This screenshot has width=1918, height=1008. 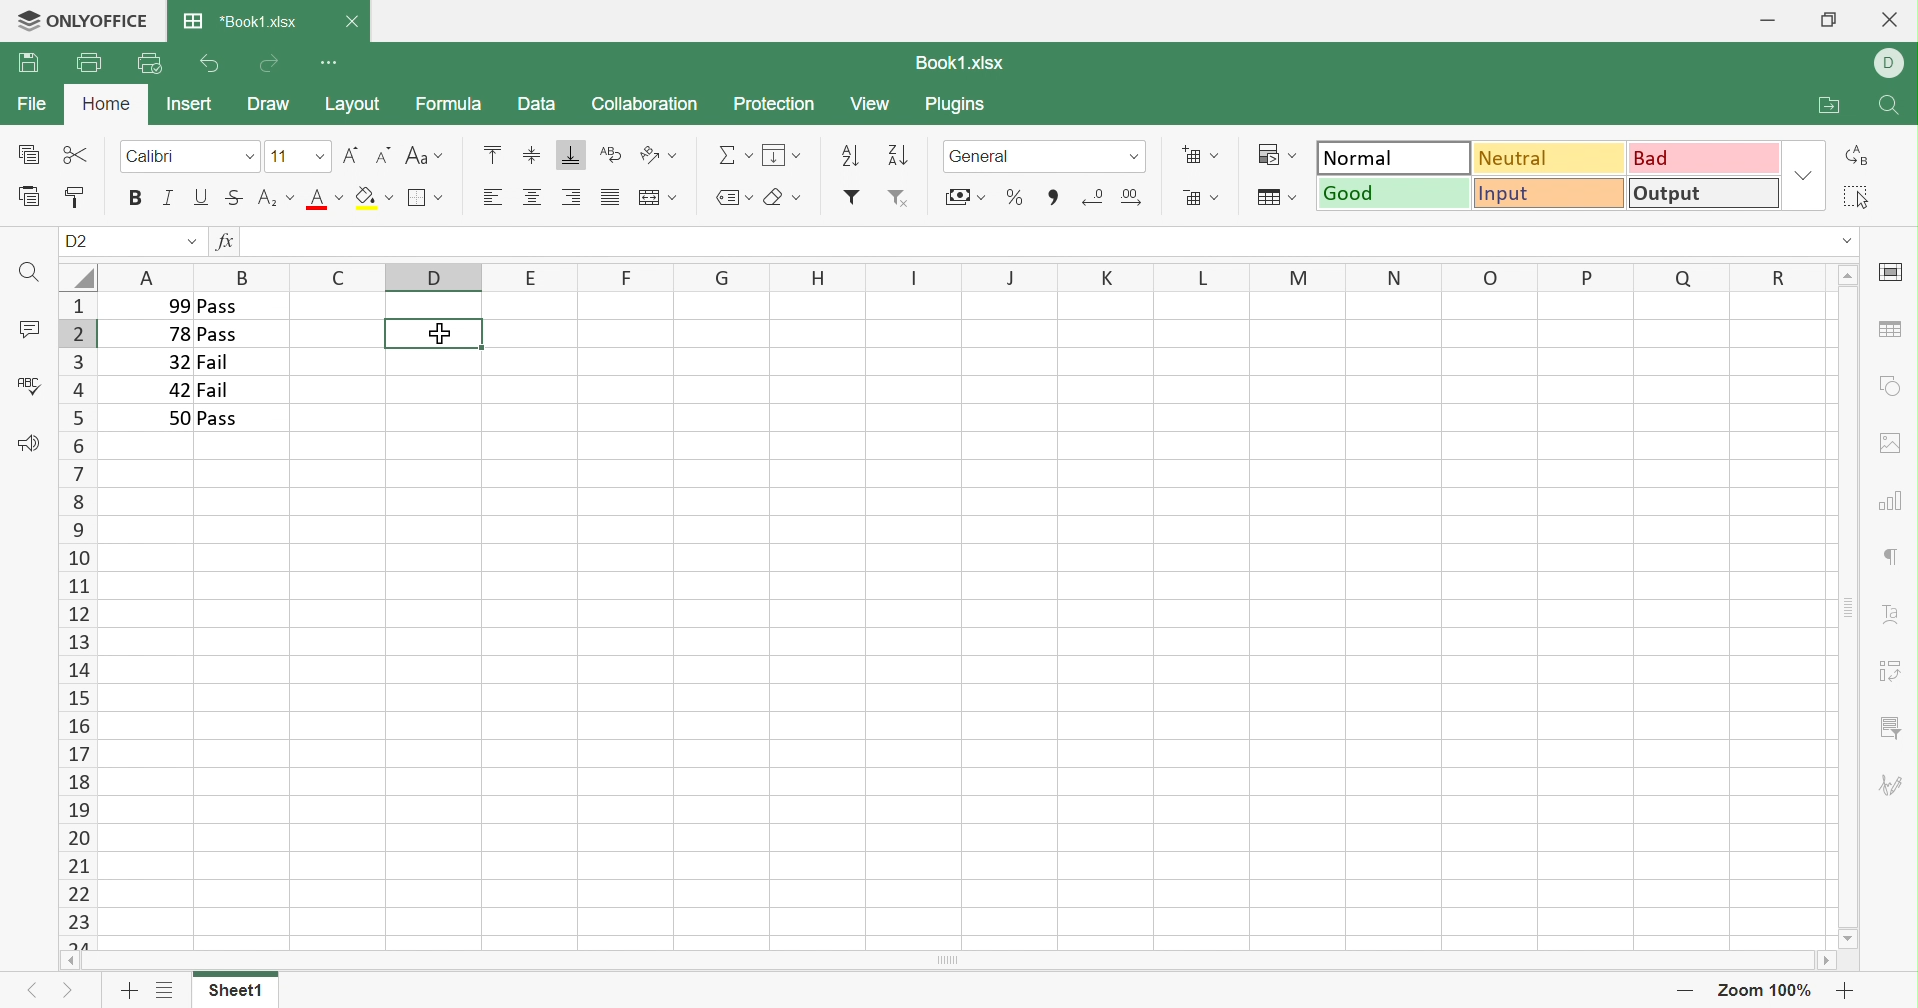 What do you see at coordinates (1891, 385) in the screenshot?
I see `Shape settings` at bounding box center [1891, 385].